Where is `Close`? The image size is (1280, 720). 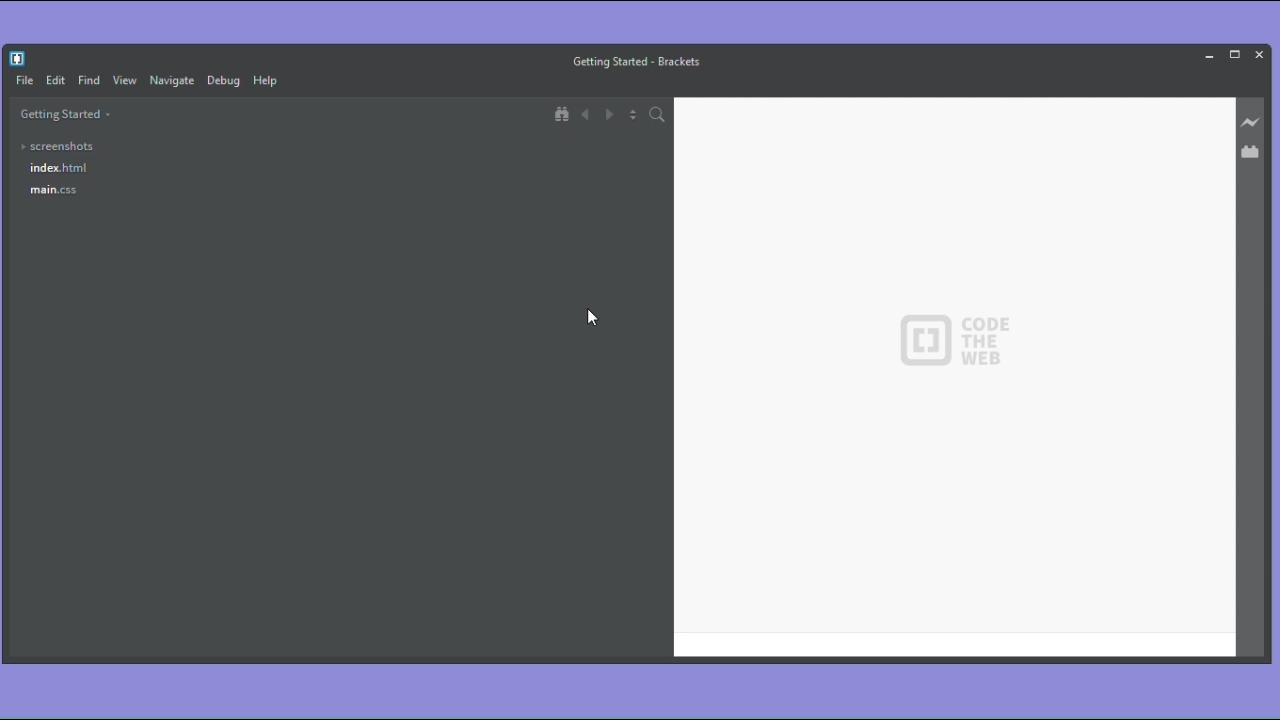
Close is located at coordinates (1260, 53).